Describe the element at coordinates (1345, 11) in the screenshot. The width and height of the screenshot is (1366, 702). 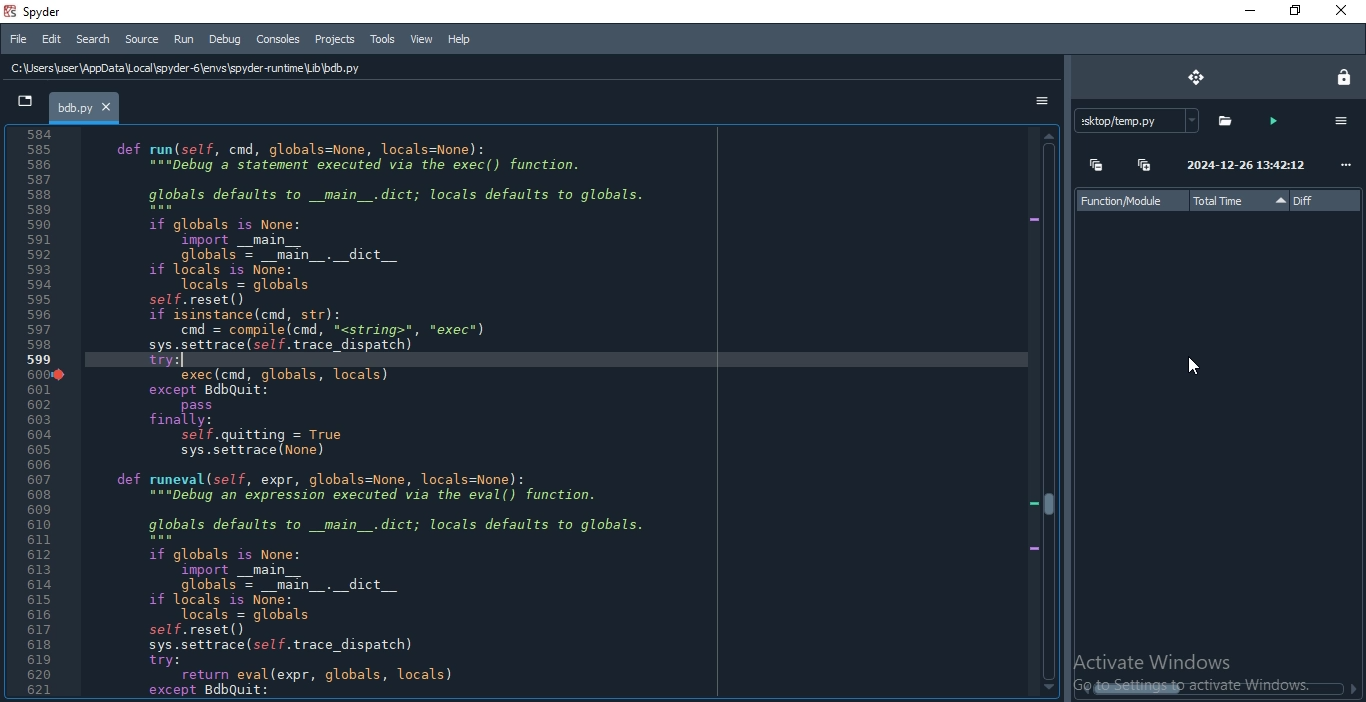
I see `Close` at that location.